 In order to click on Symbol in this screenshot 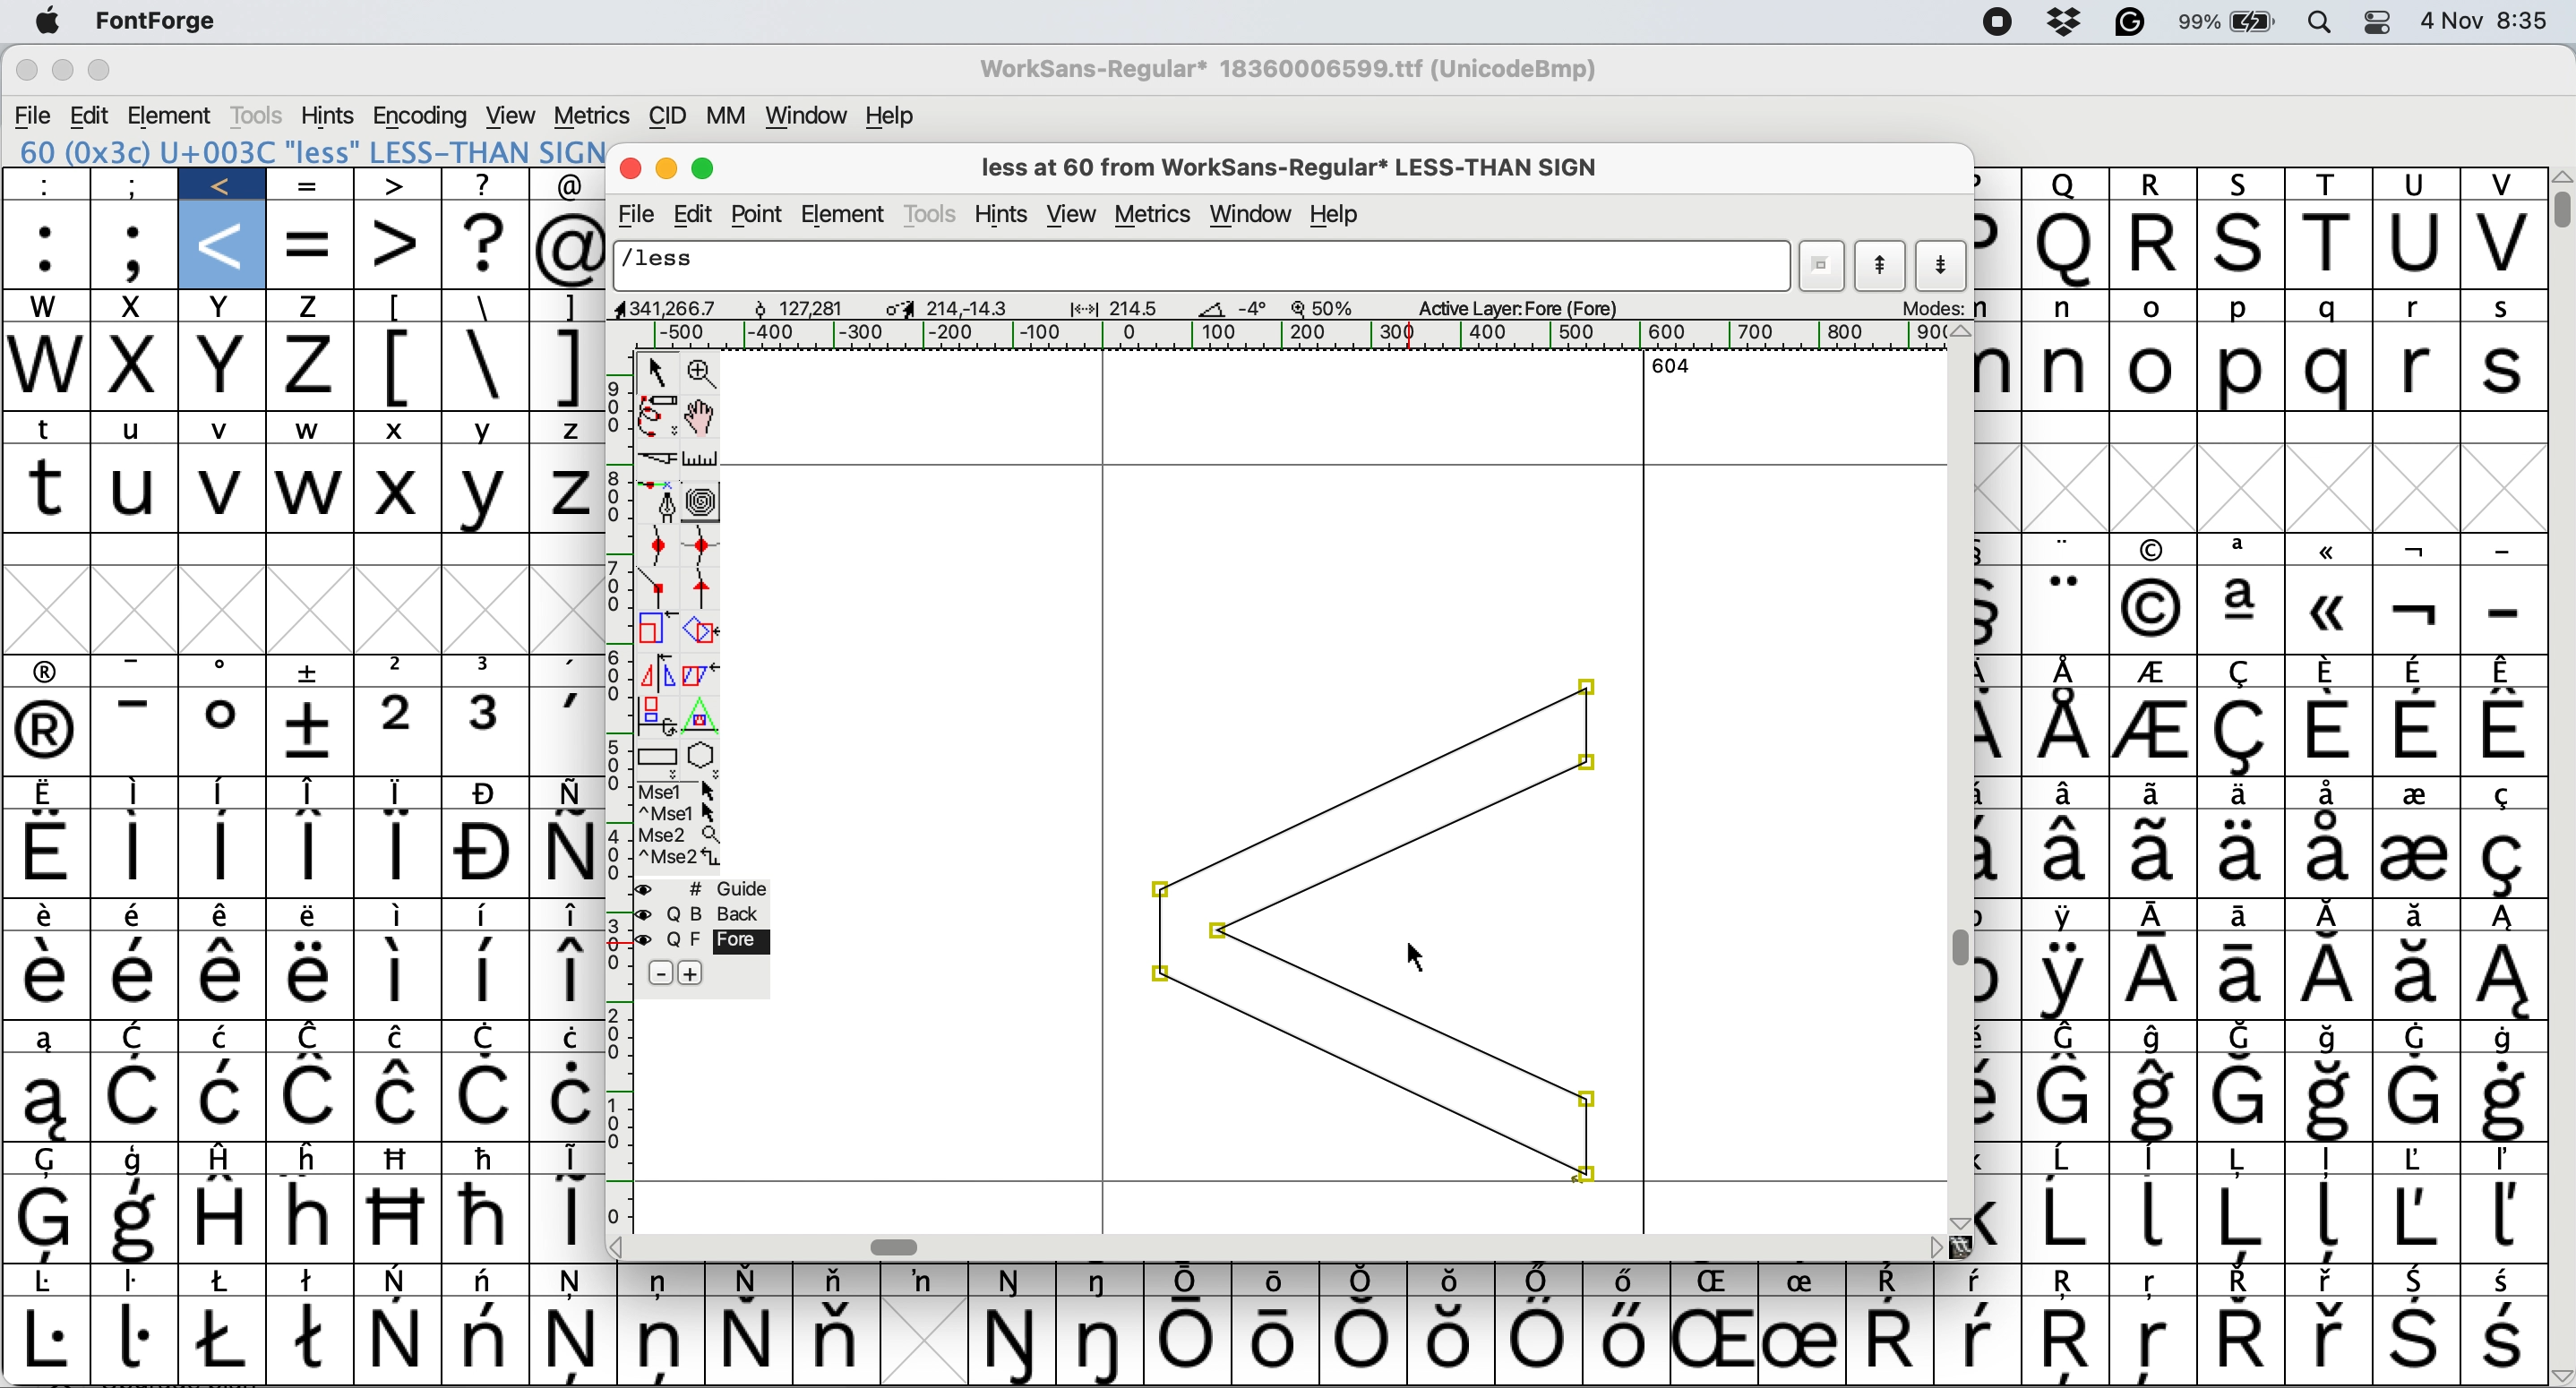, I will do `click(2332, 732)`.